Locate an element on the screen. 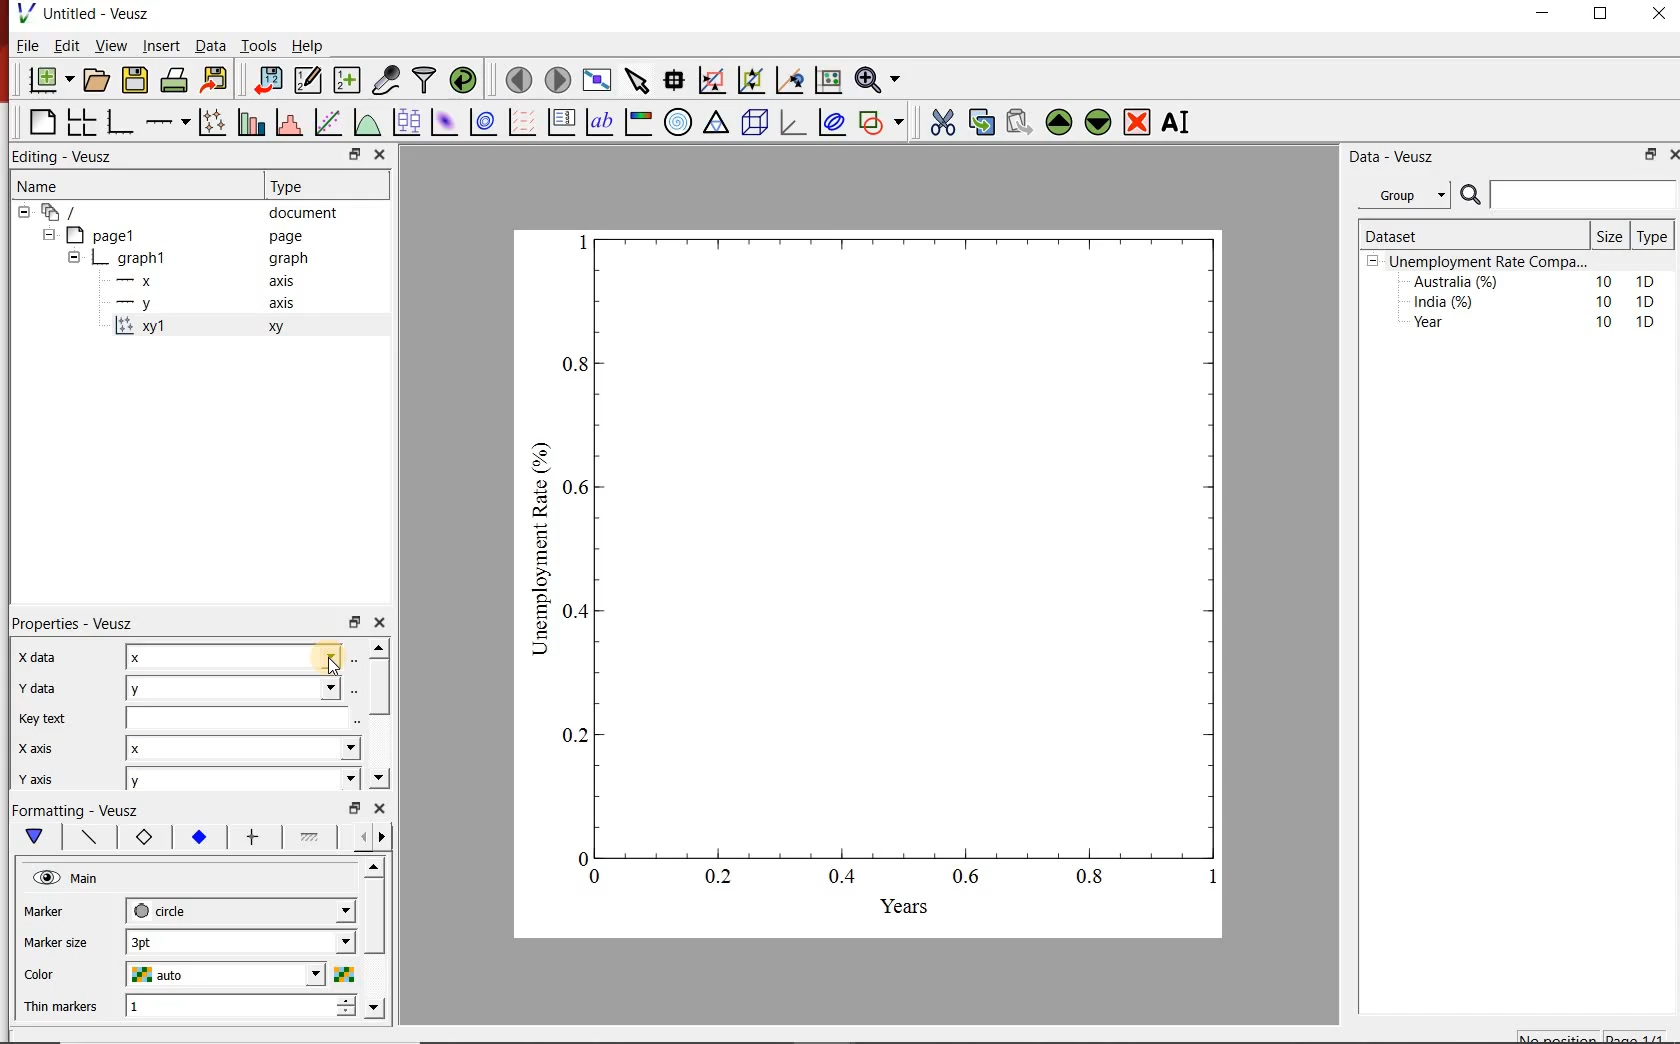 This screenshot has height=1044, width=1680. click or draw rectangle on the zoom graph axes is located at coordinates (713, 81).